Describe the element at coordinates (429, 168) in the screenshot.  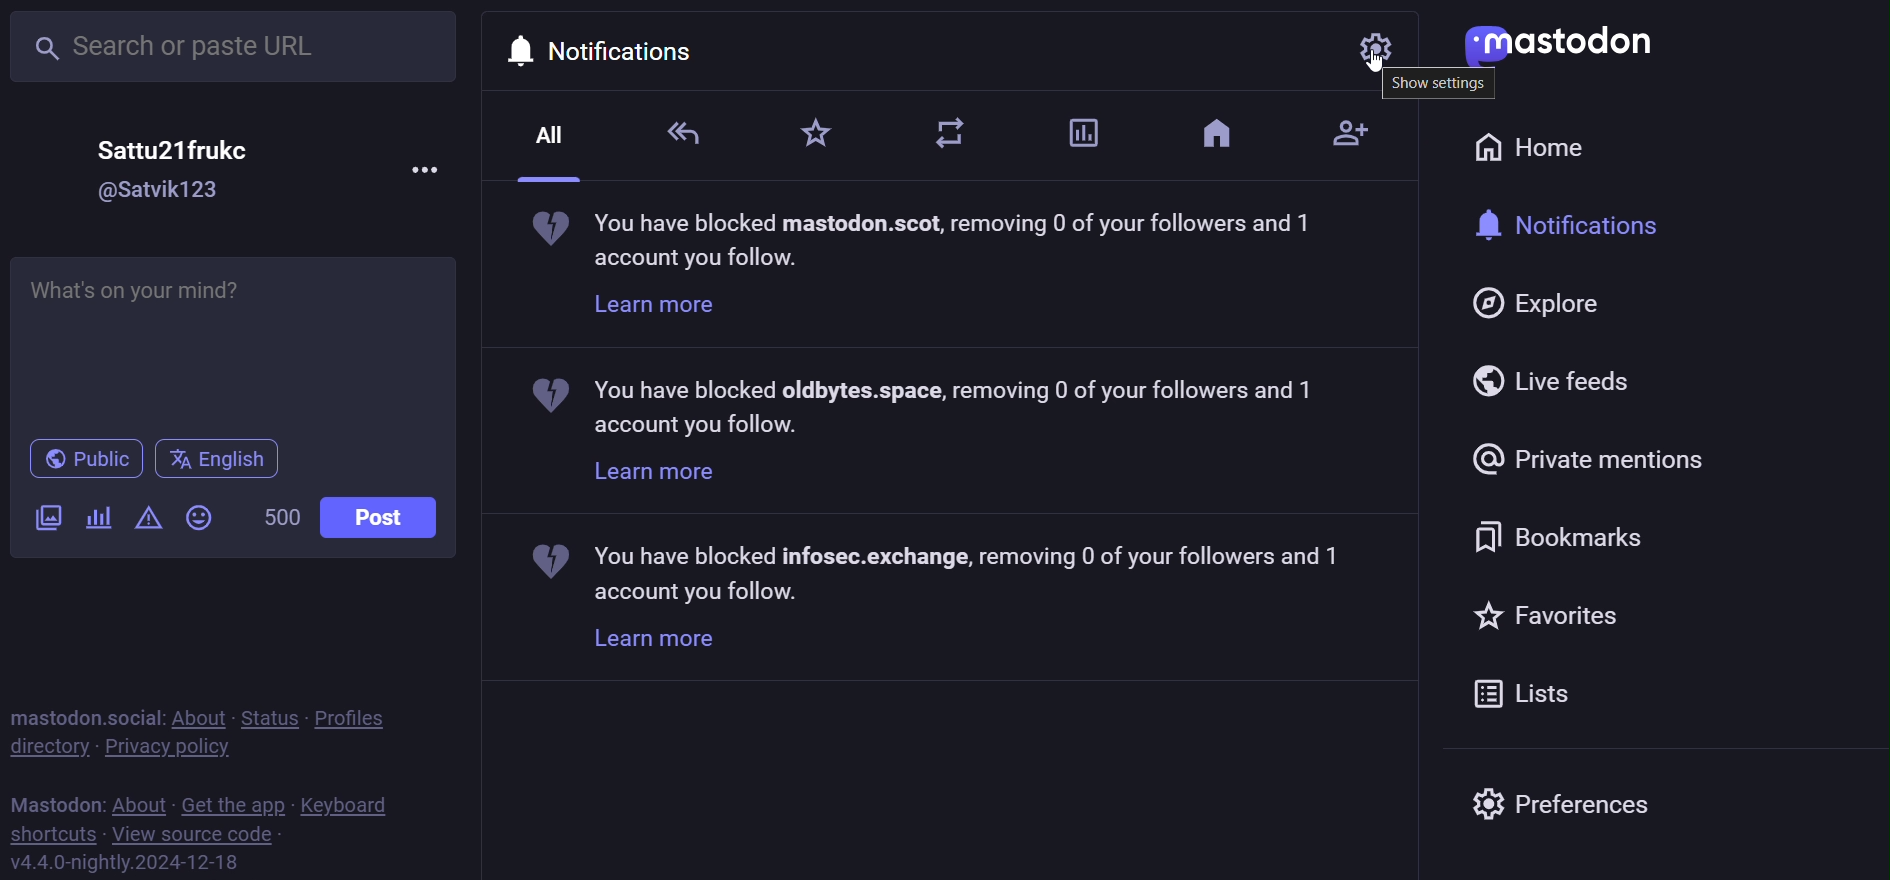
I see `more` at that location.